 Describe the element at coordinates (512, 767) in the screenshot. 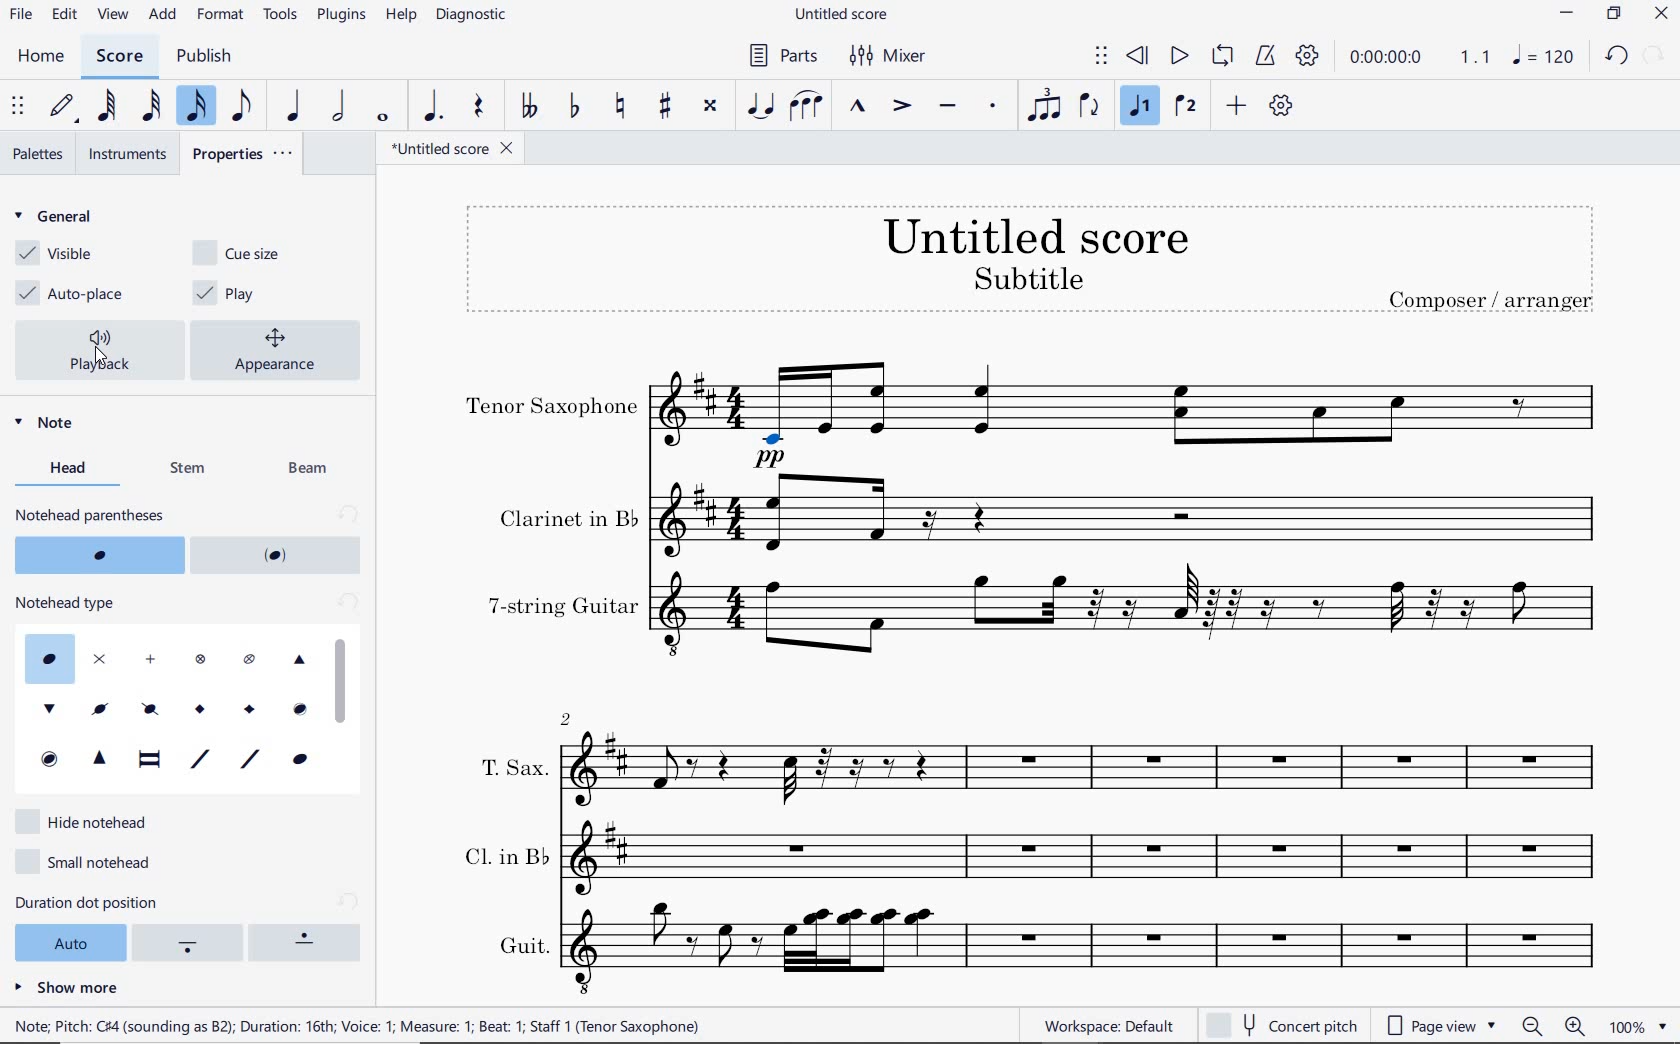

I see `text` at that location.